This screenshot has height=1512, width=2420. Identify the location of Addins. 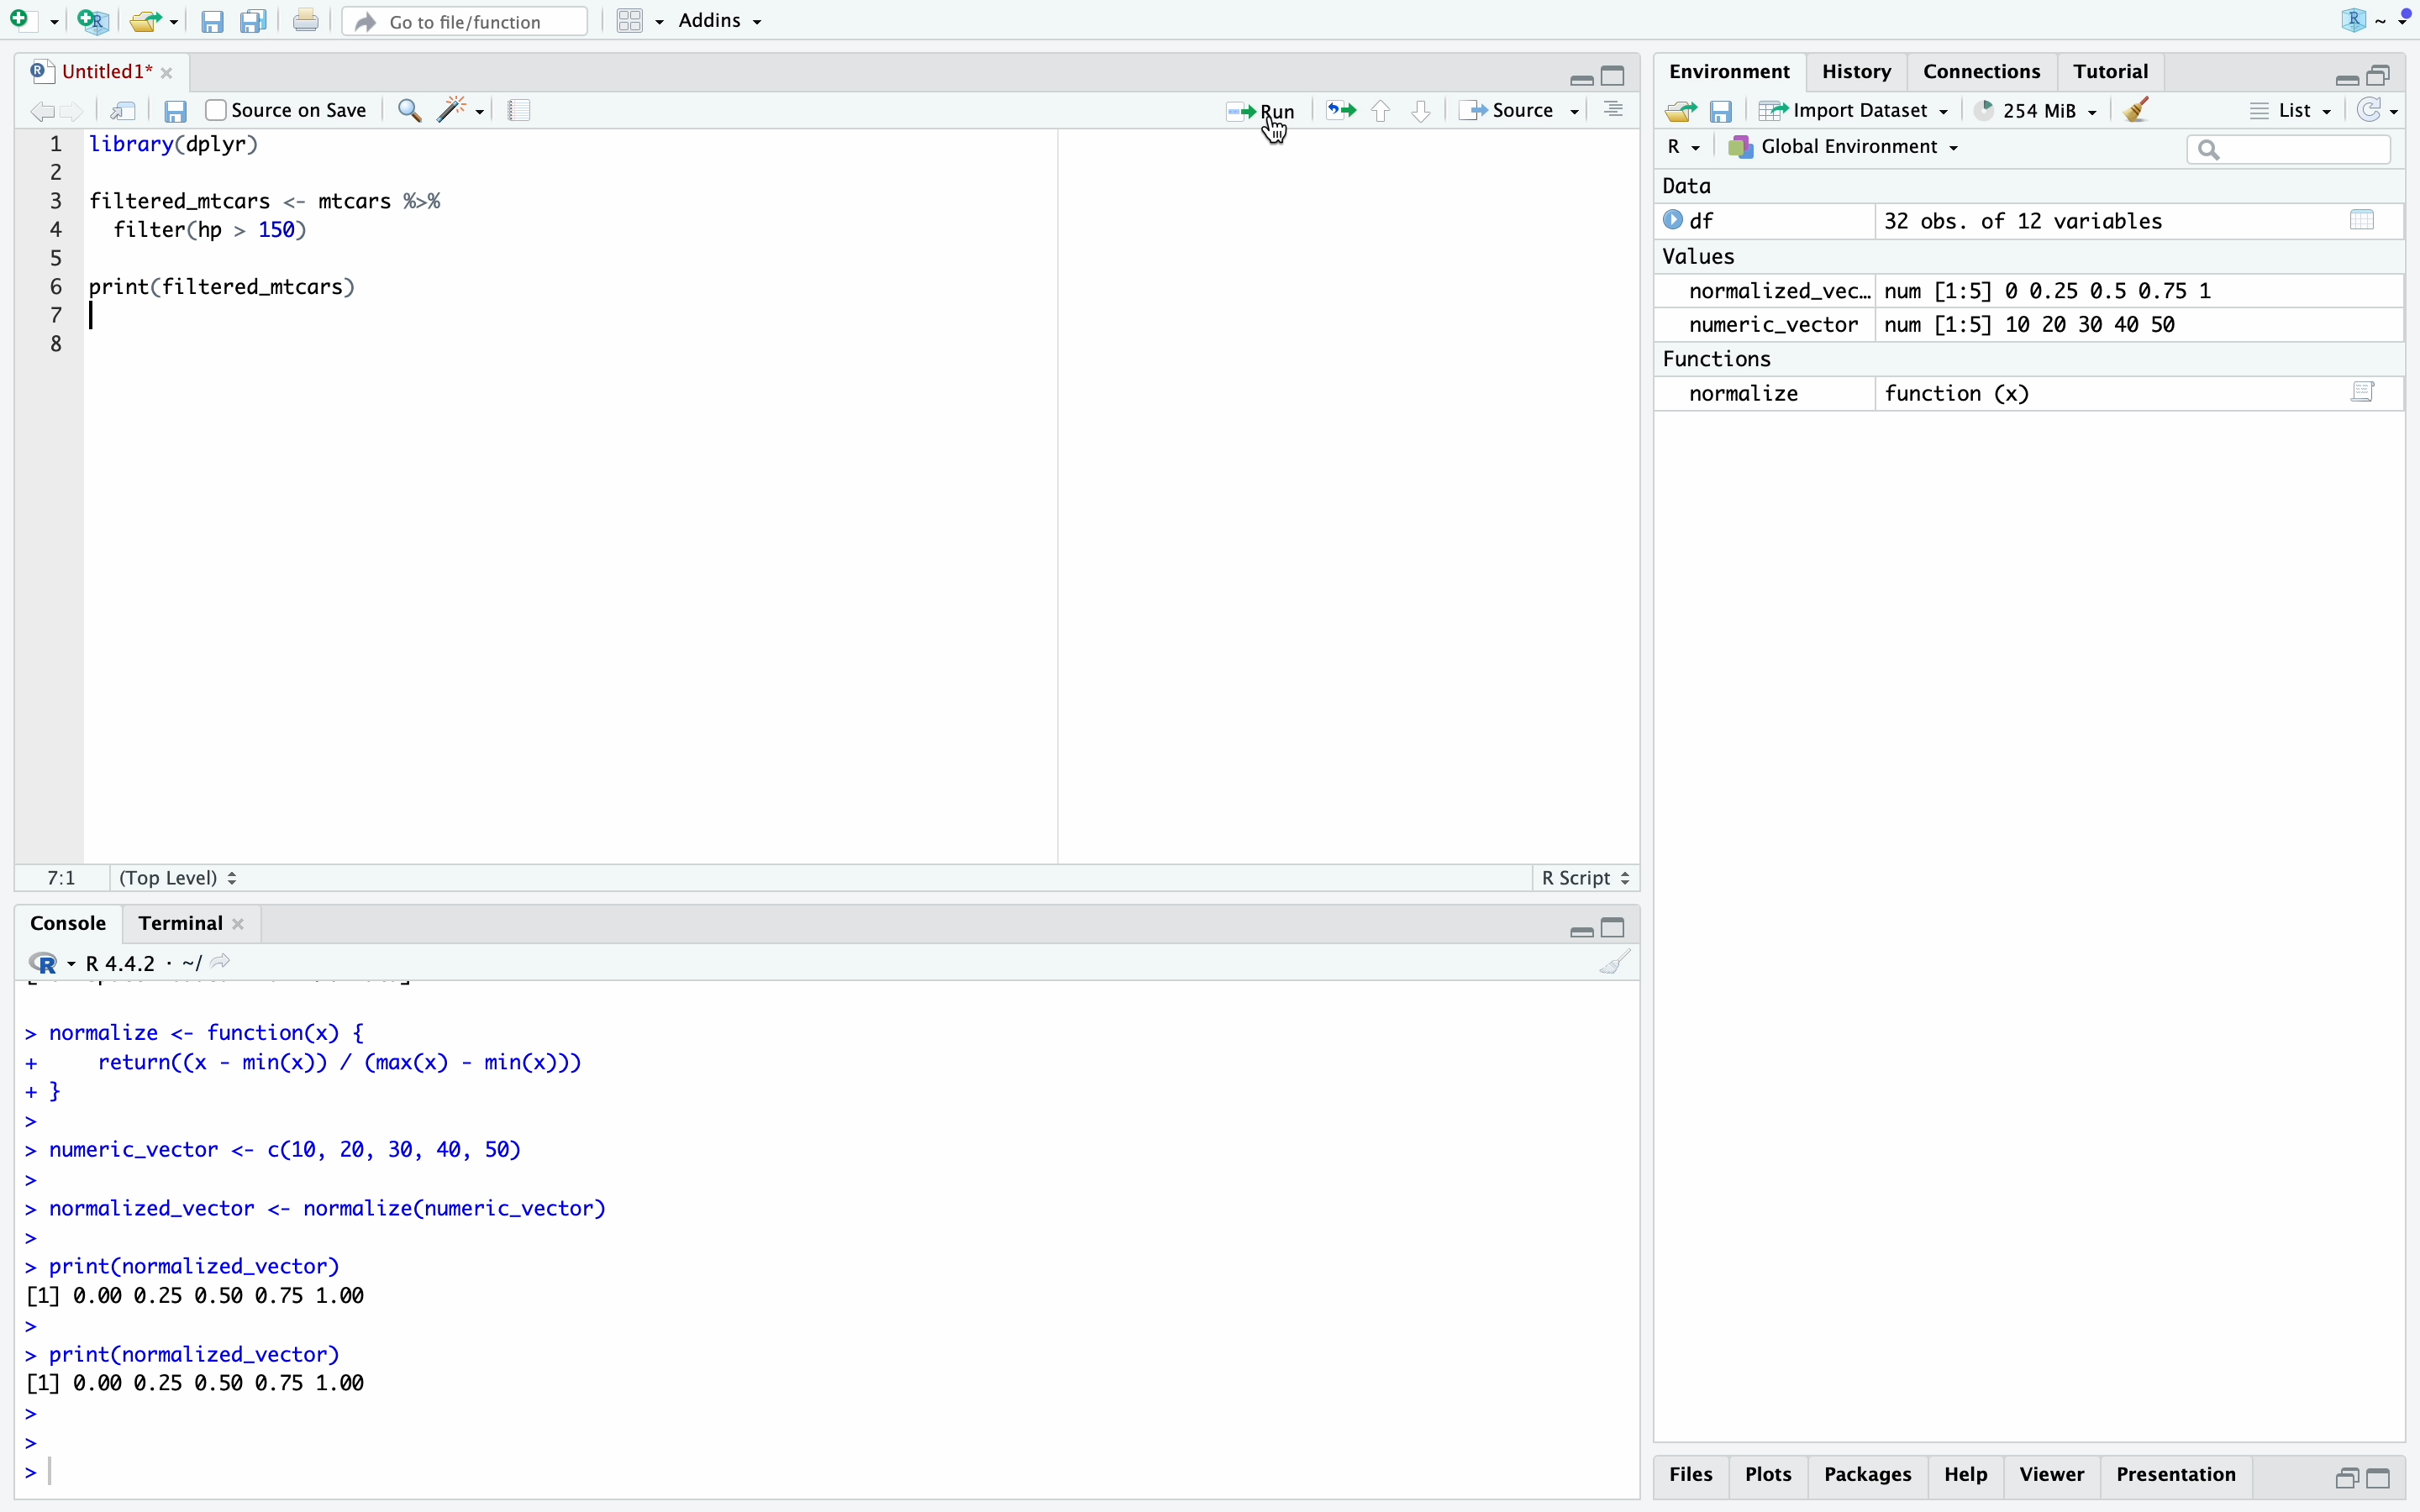
(719, 23).